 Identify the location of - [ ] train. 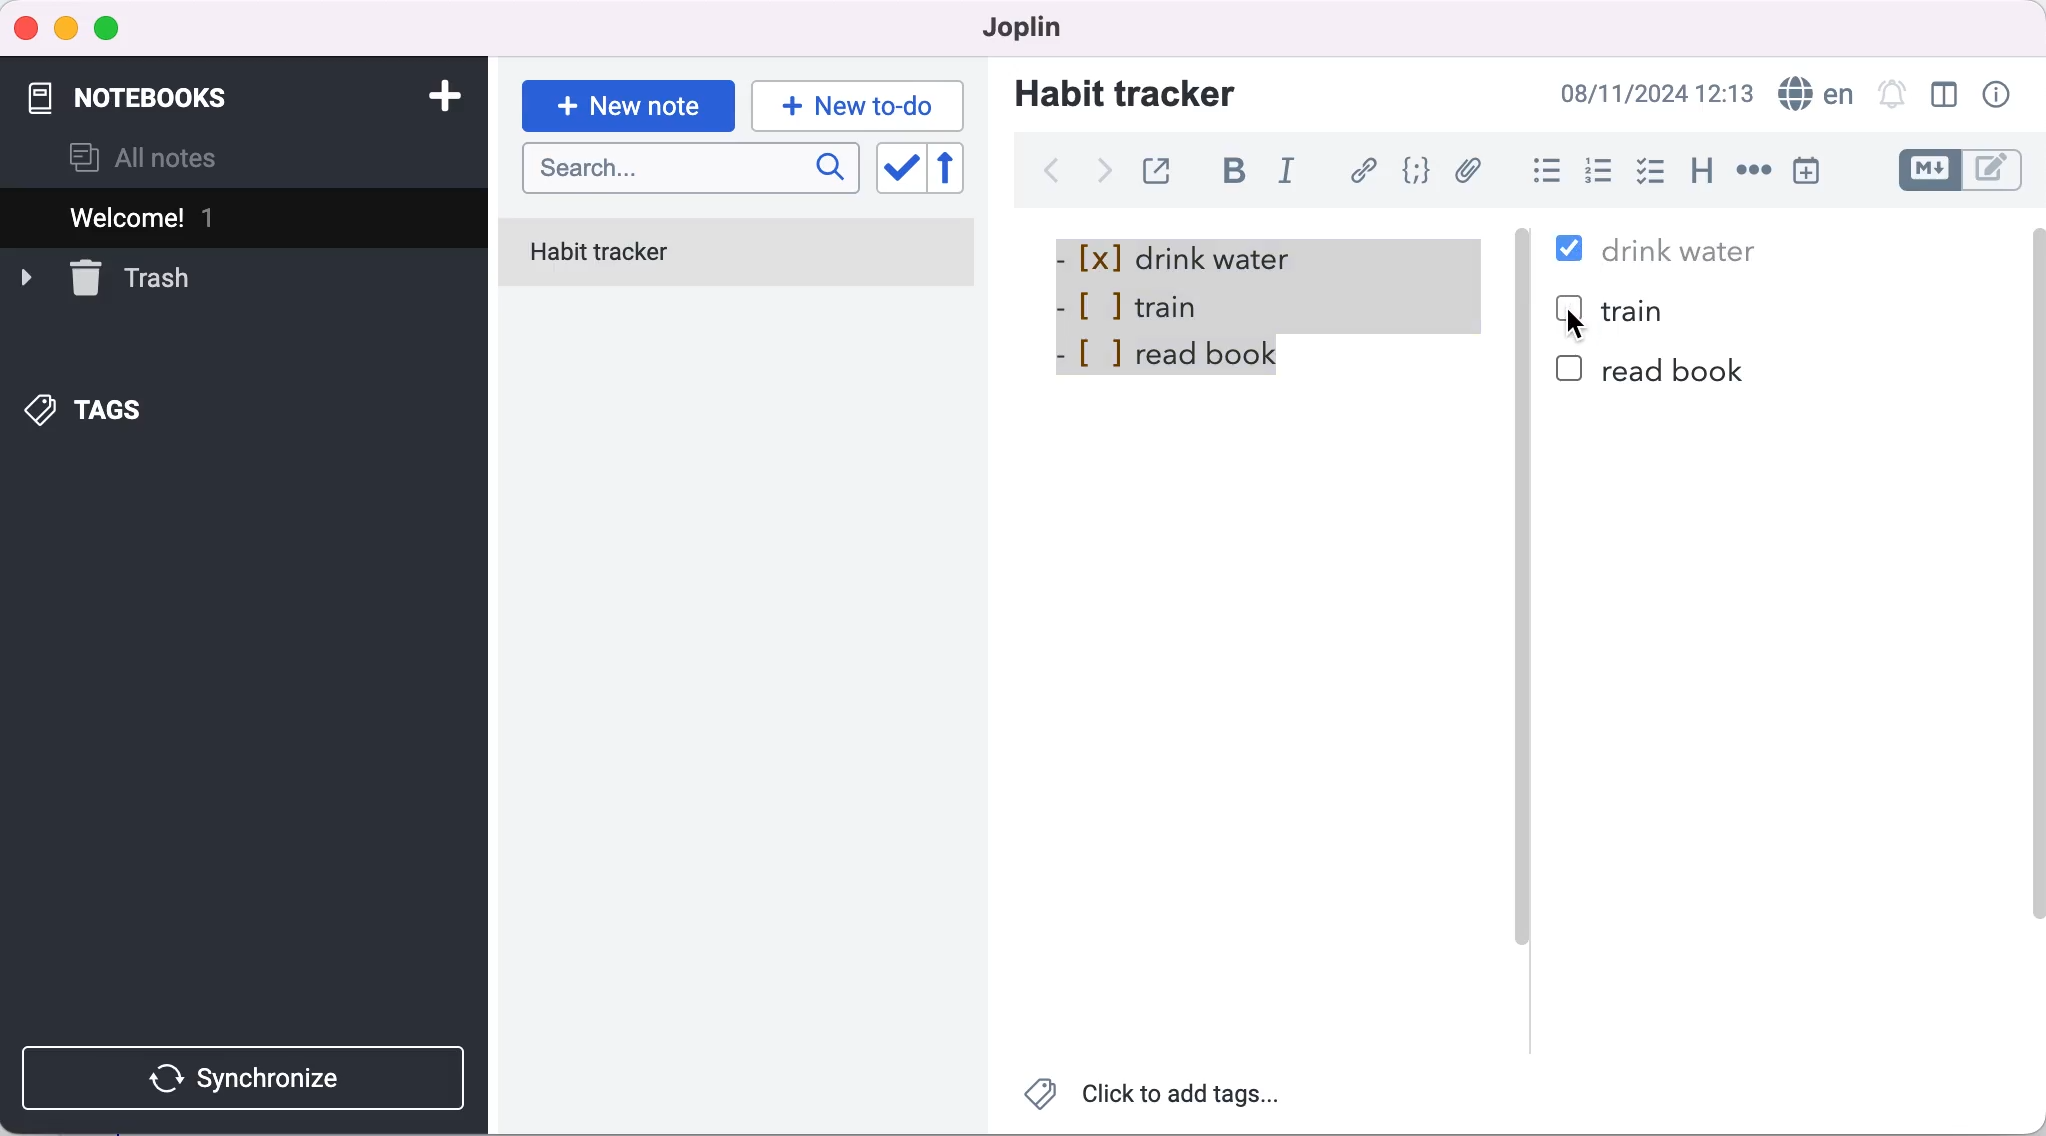
(1146, 304).